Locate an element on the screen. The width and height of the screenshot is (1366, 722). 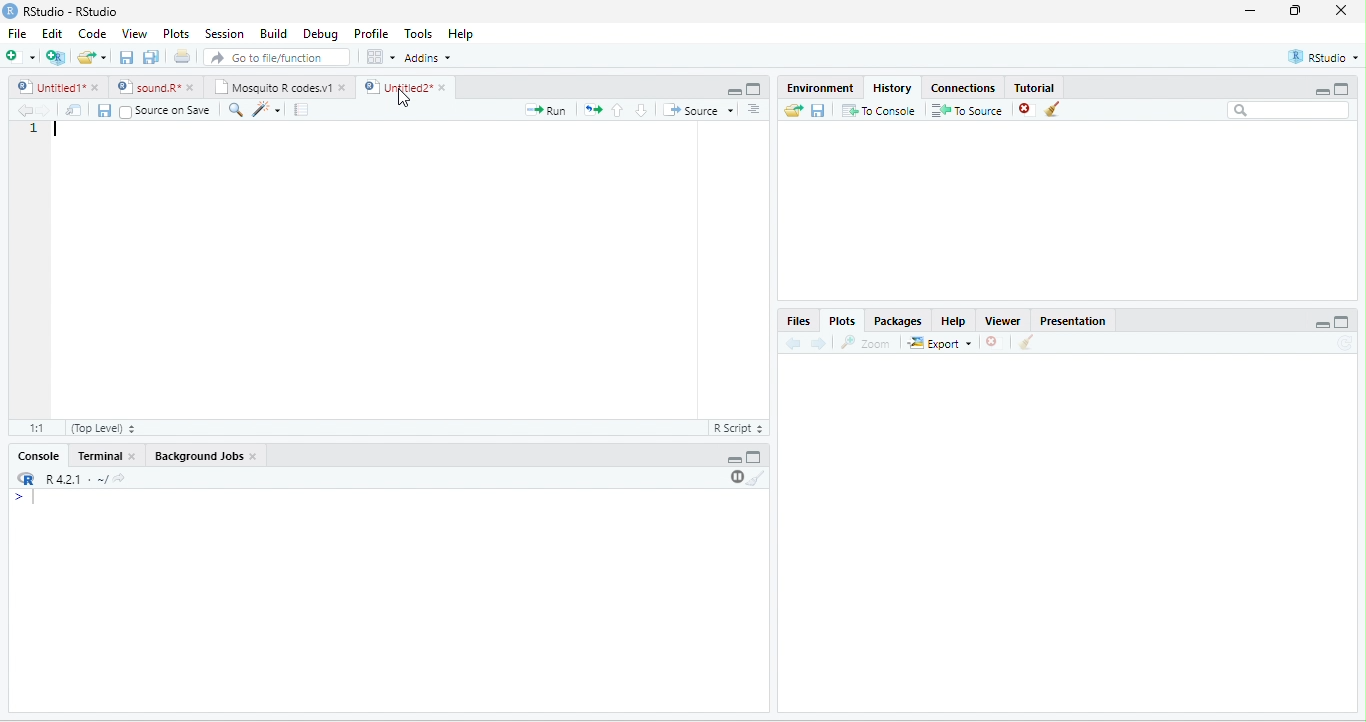
Untitled is located at coordinates (49, 87).